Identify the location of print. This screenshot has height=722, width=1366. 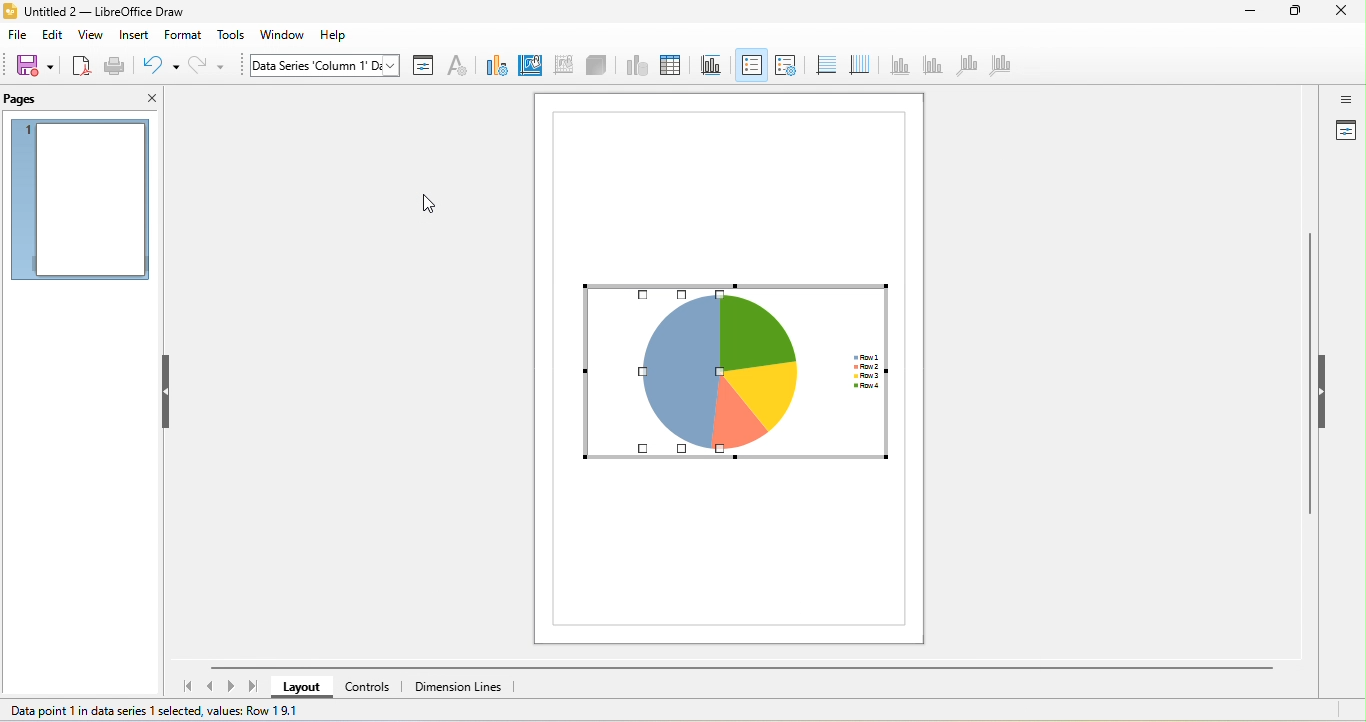
(115, 68).